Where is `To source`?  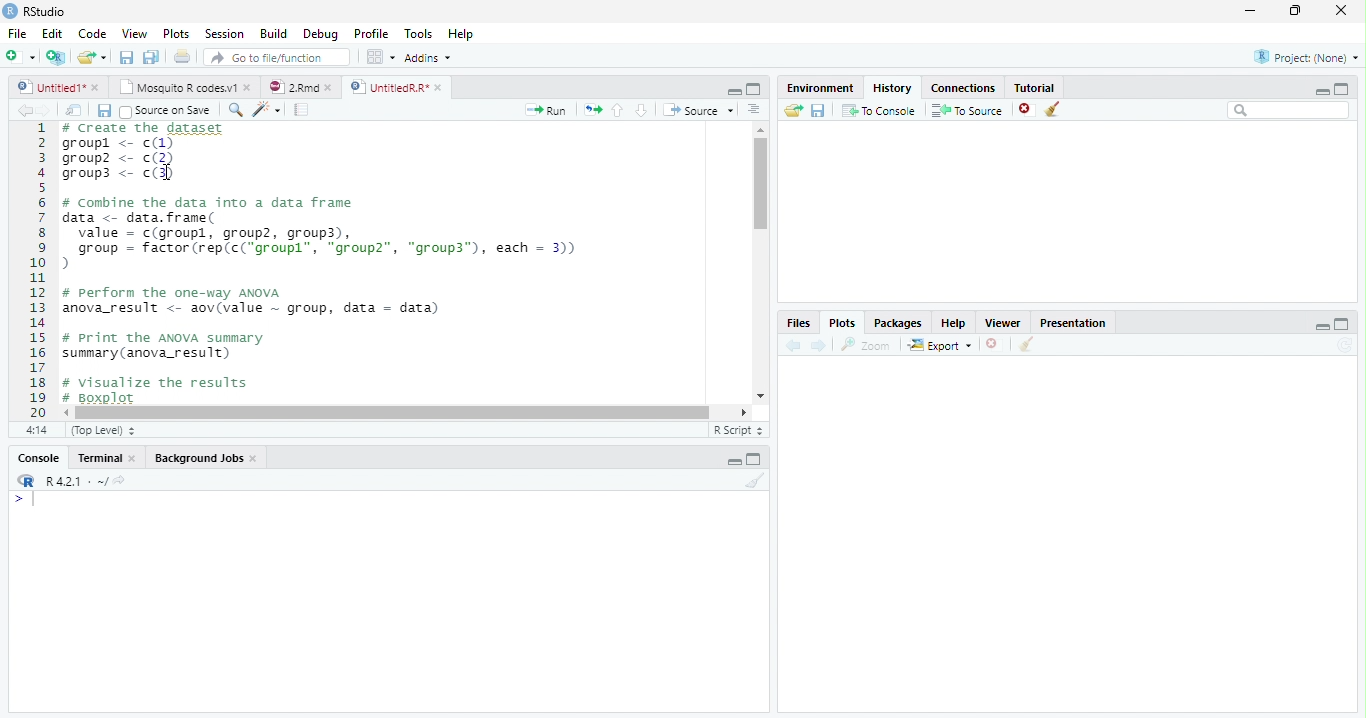 To source is located at coordinates (970, 112).